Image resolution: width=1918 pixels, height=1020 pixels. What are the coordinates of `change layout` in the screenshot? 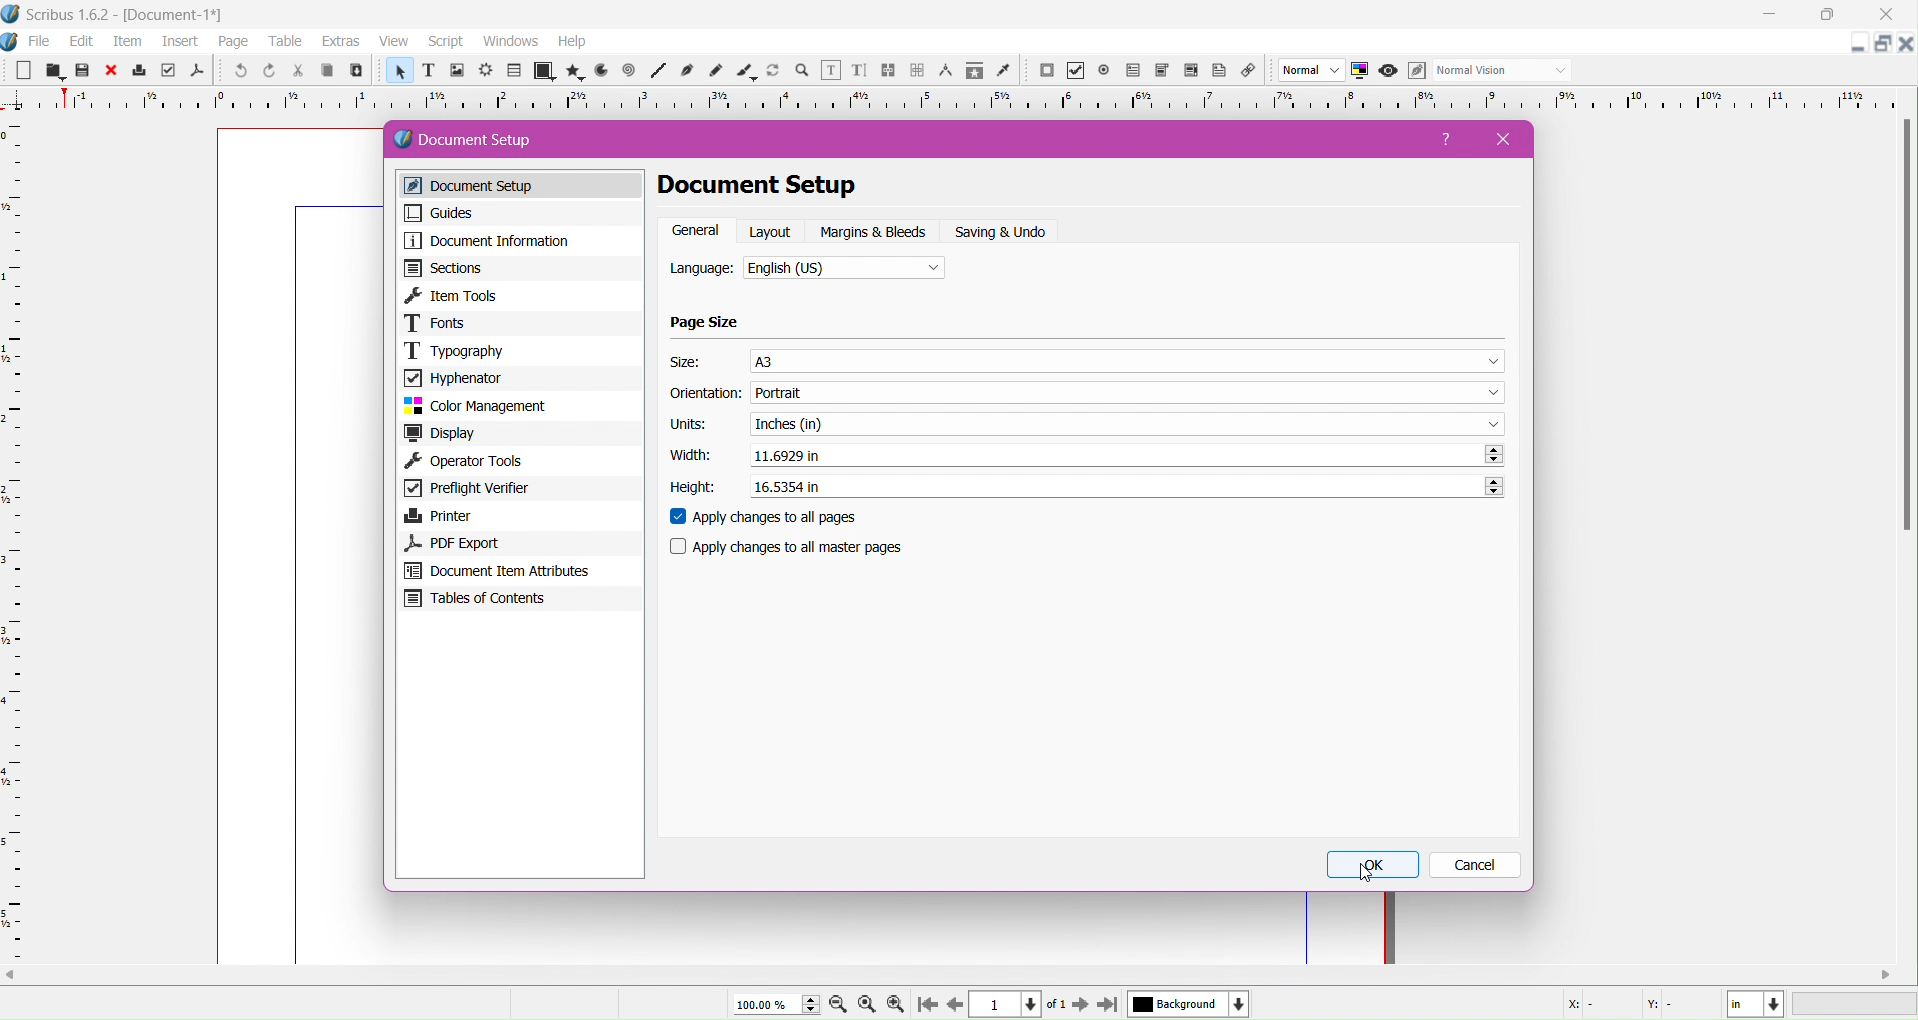 It's located at (1880, 44).